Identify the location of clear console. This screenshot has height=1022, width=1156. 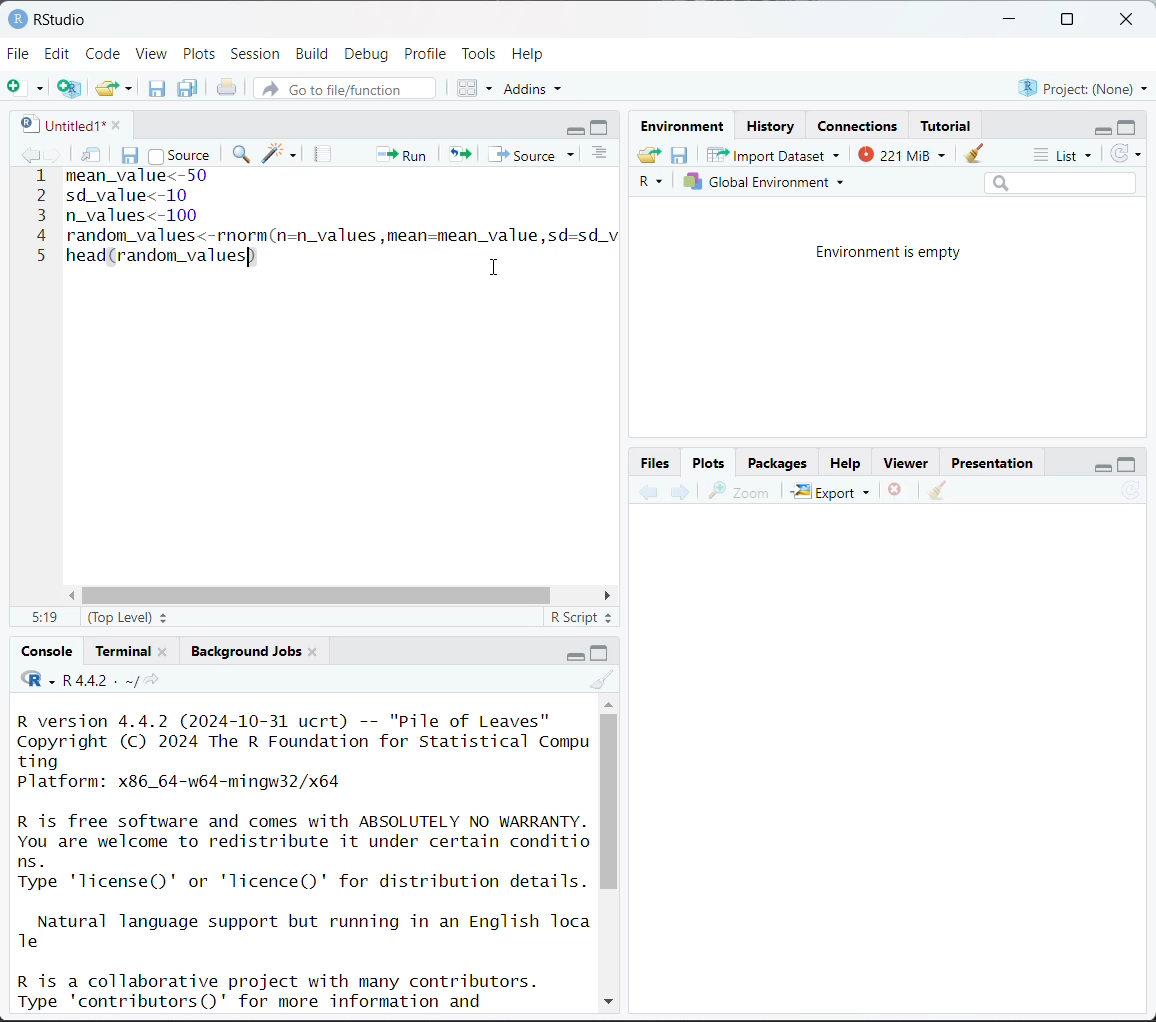
(604, 680).